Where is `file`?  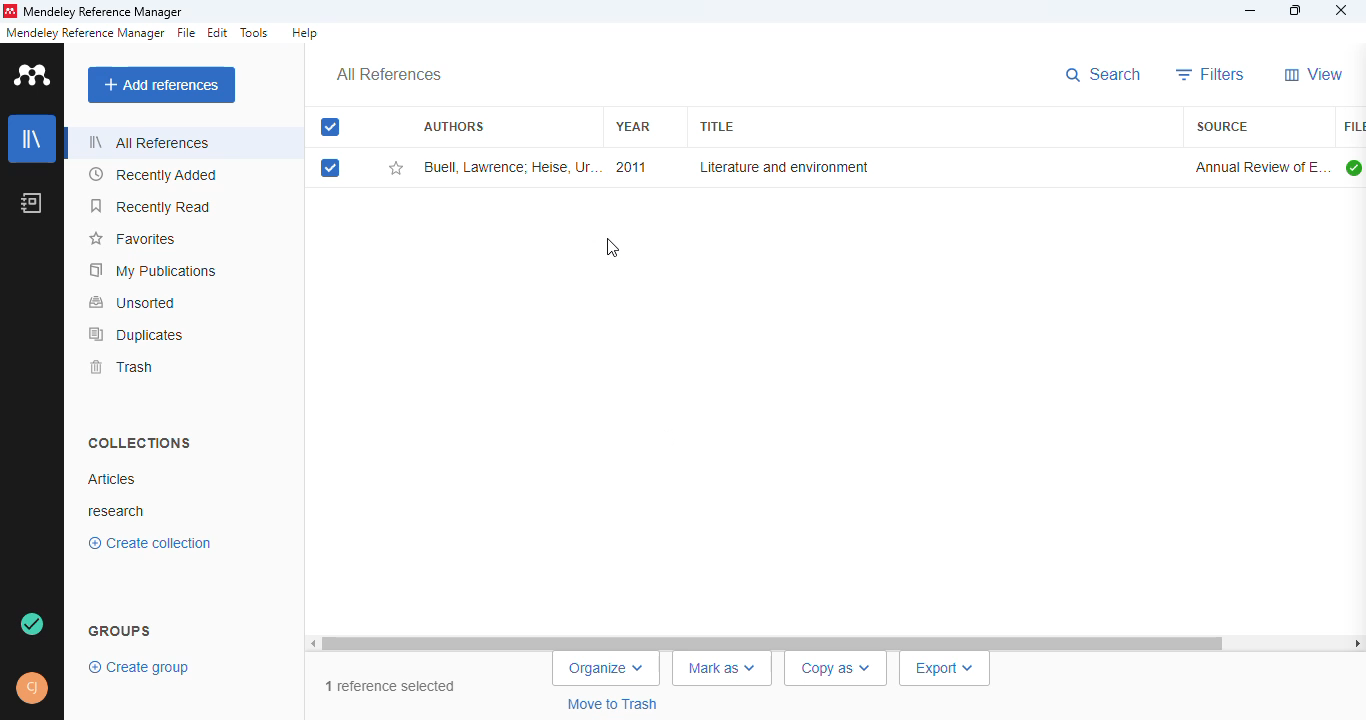 file is located at coordinates (185, 33).